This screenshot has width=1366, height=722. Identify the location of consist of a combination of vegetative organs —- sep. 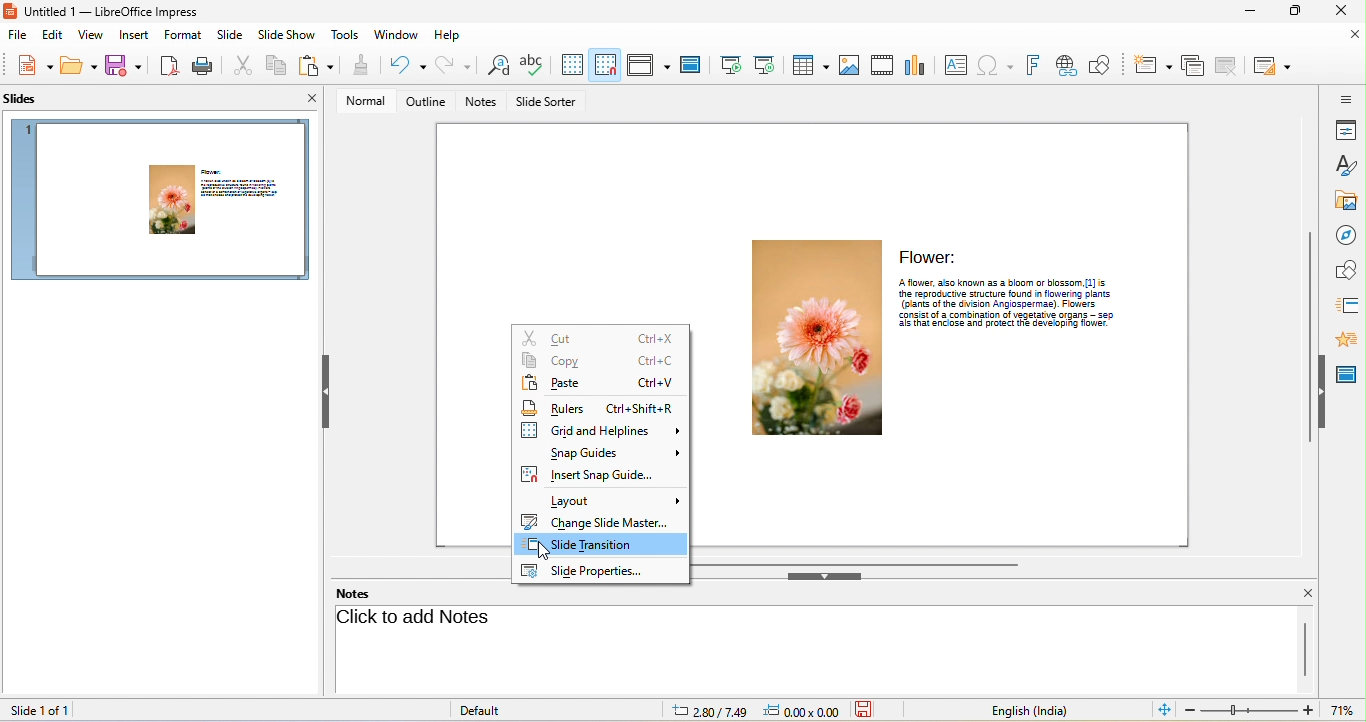
(1006, 315).